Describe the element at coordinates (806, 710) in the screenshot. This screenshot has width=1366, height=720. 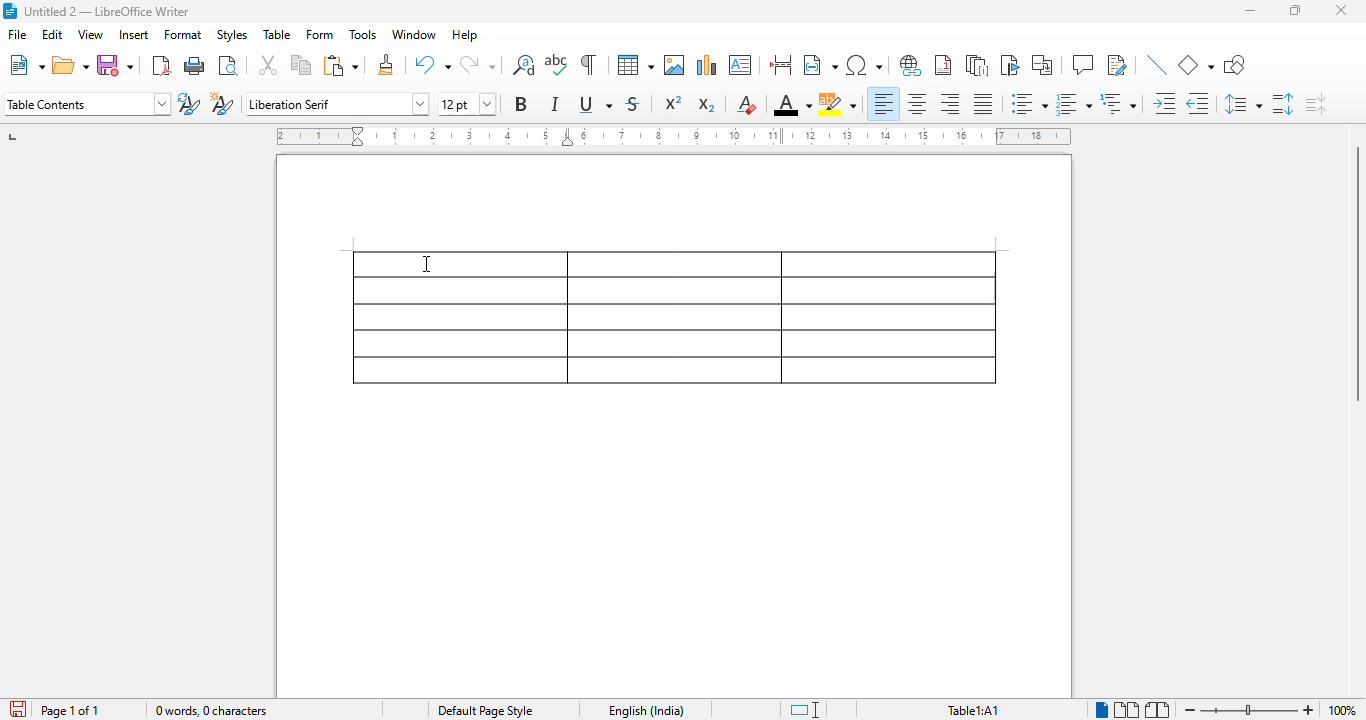
I see `standard selection` at that location.